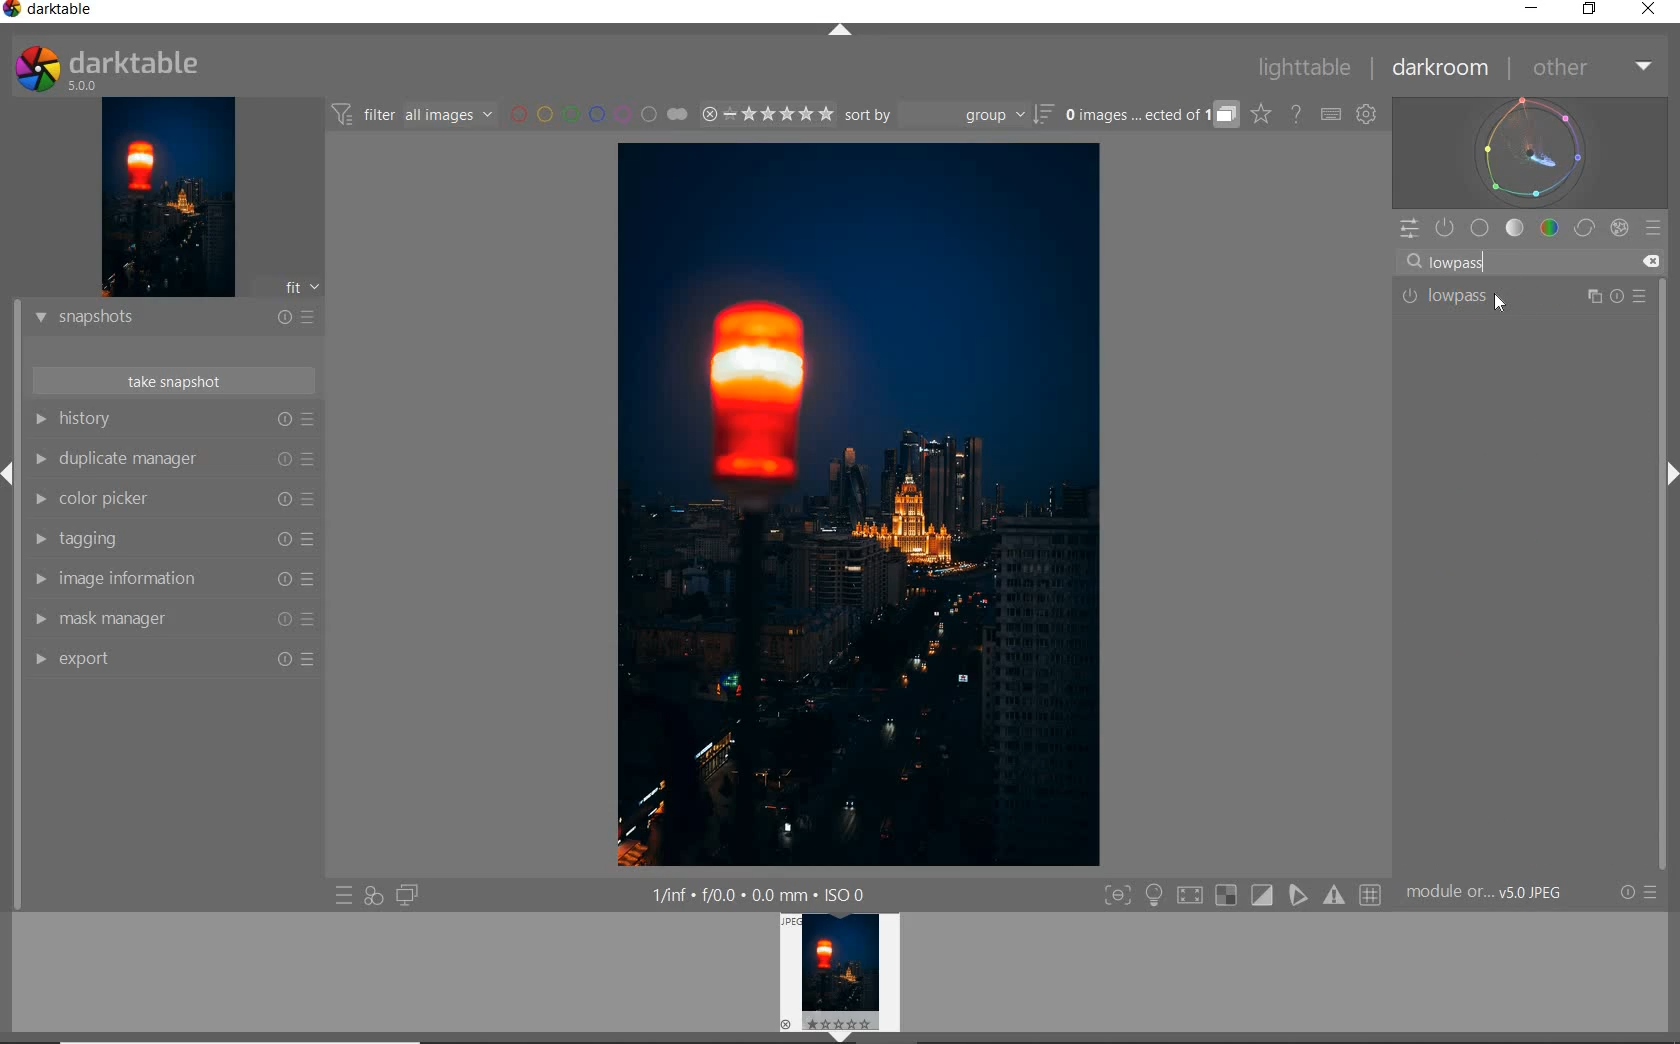 The image size is (1680, 1044). Describe the element at coordinates (312, 419) in the screenshot. I see `presets and resets` at that location.